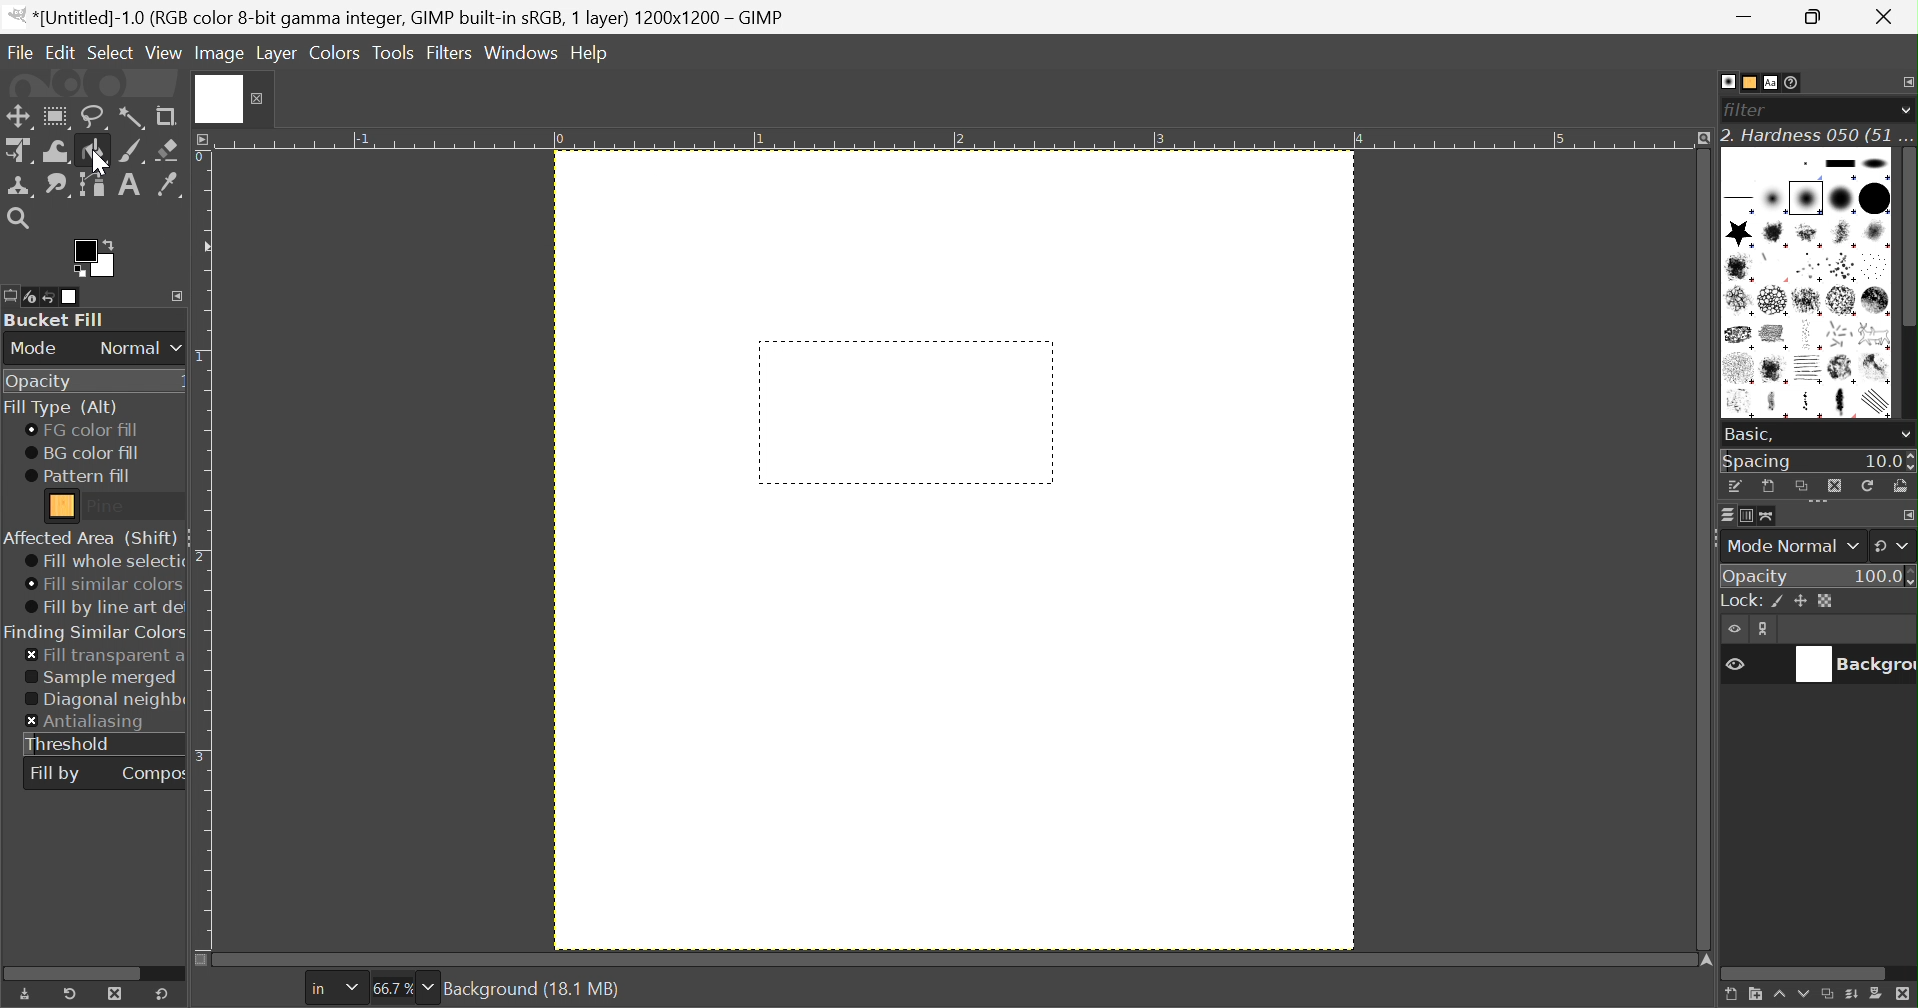  Describe the element at coordinates (1700, 140) in the screenshot. I see `Zoom image when window size changes` at that location.